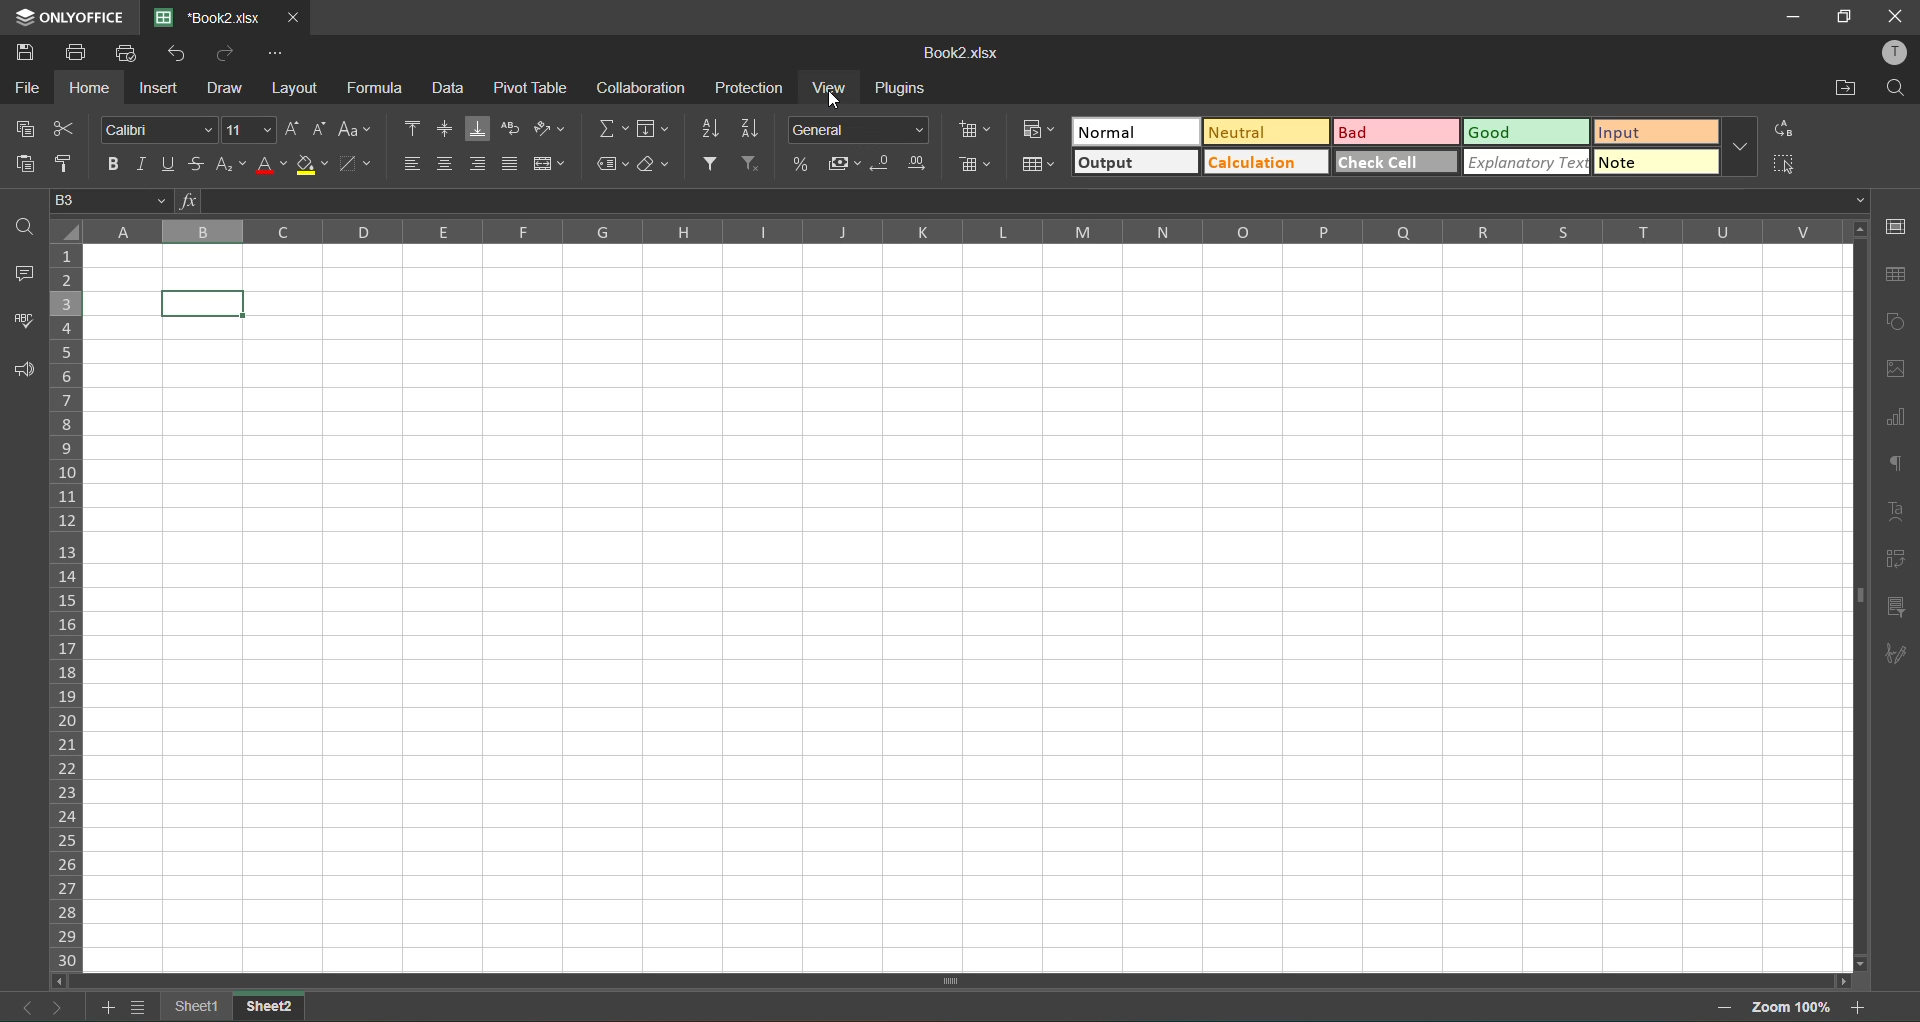 This screenshot has width=1920, height=1022. What do you see at coordinates (252, 128) in the screenshot?
I see `font size` at bounding box center [252, 128].